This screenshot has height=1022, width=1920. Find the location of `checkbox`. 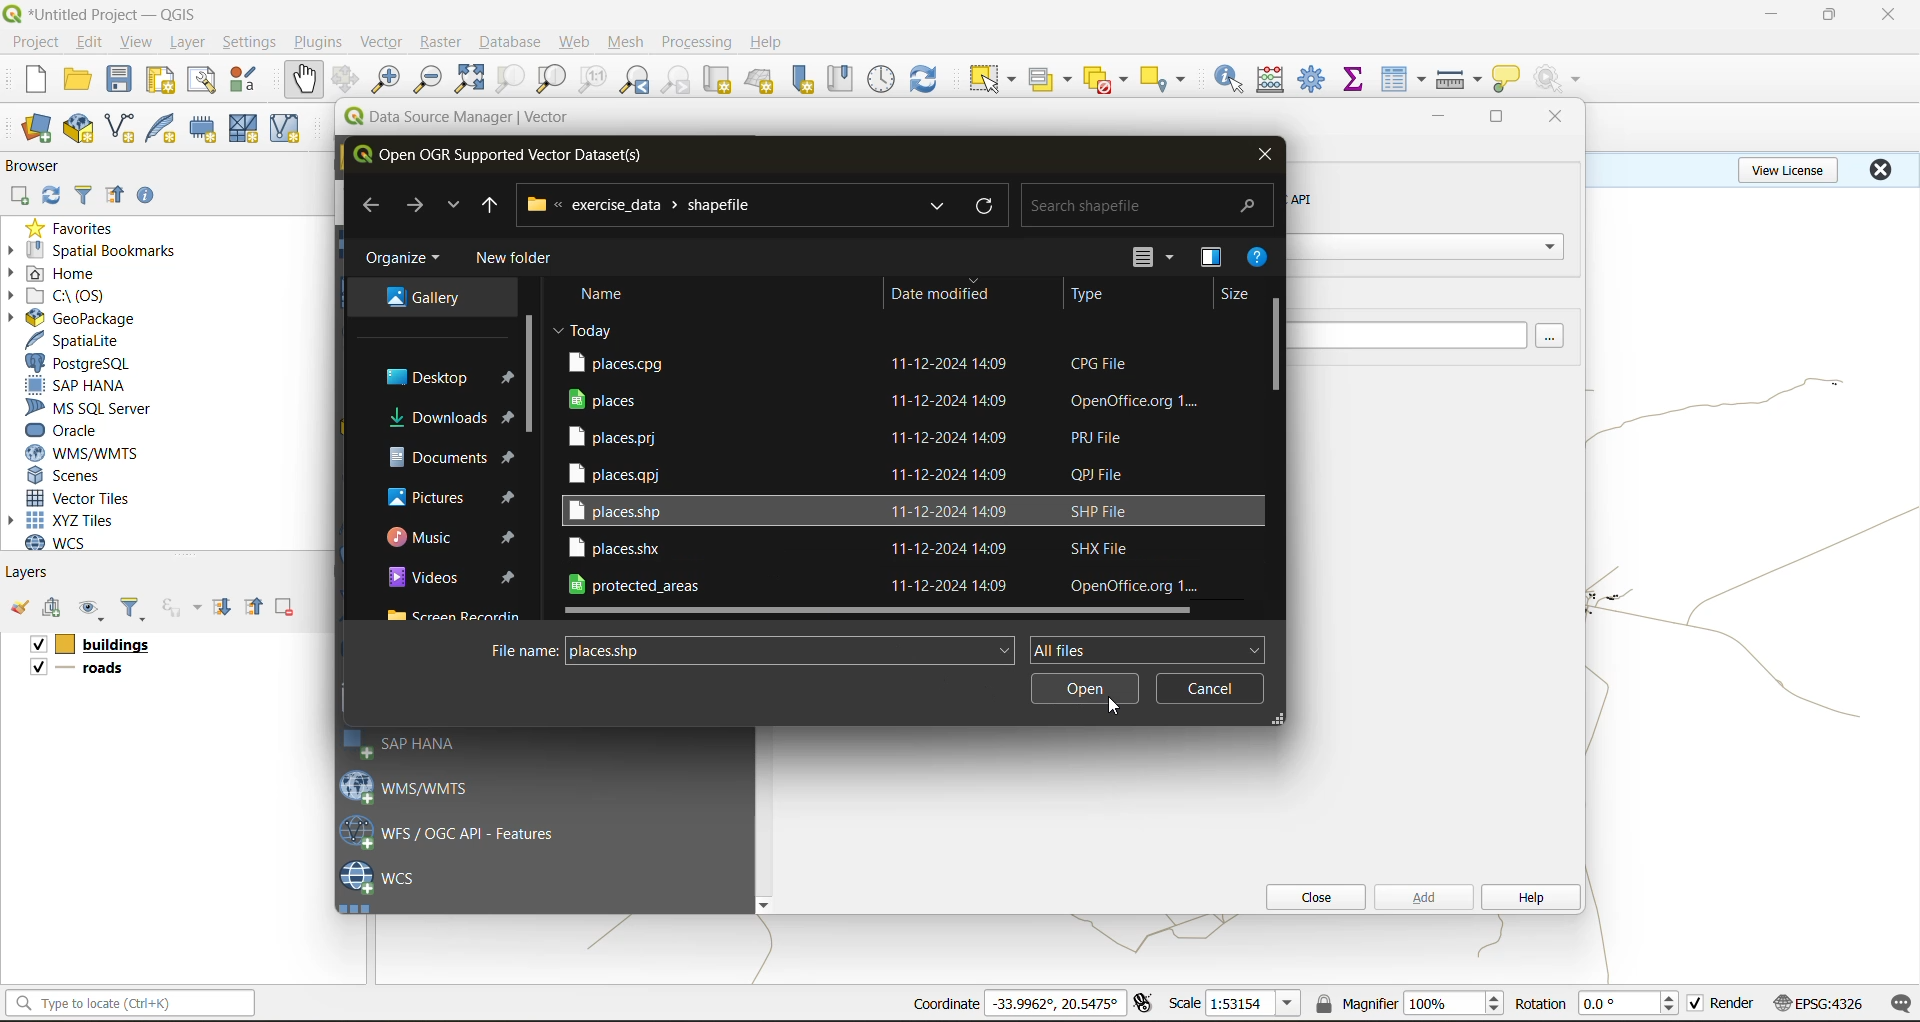

checkbox is located at coordinates (1696, 1004).